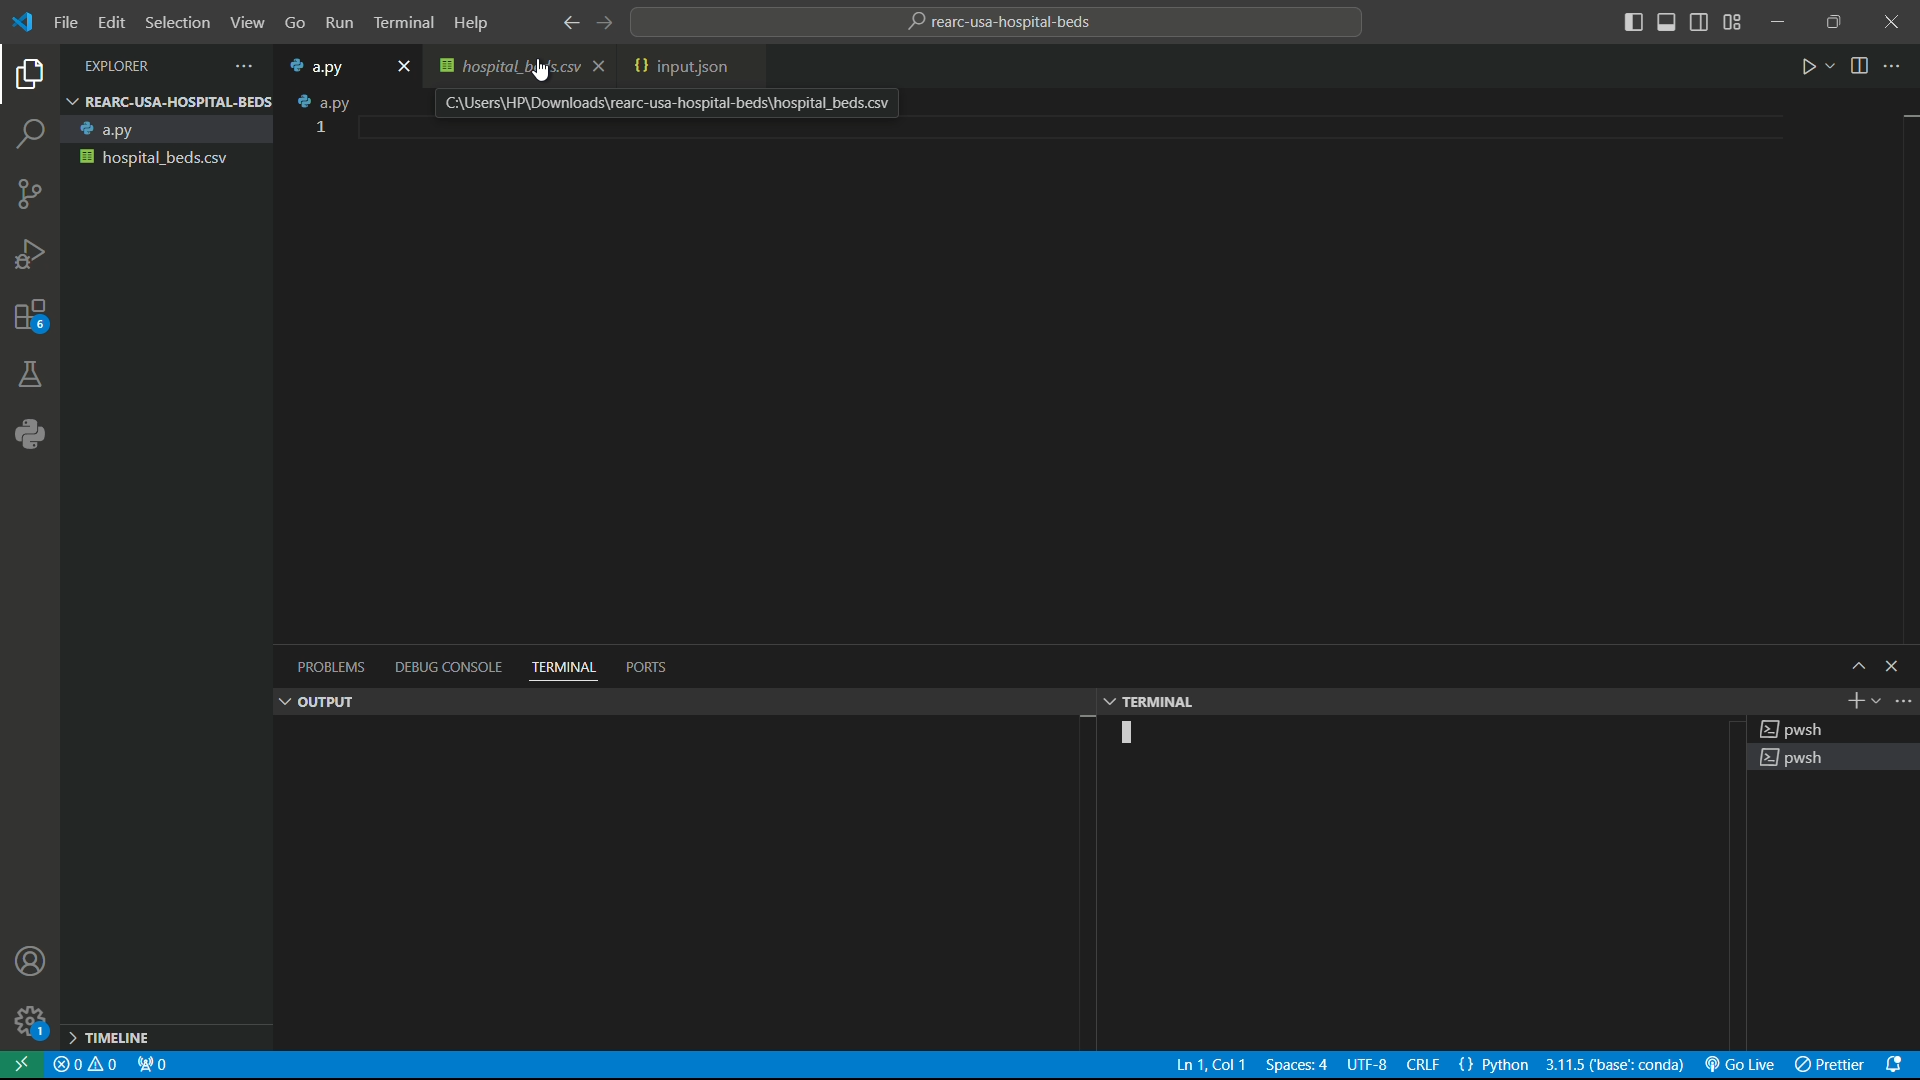 The height and width of the screenshot is (1080, 1920). What do you see at coordinates (28, 76) in the screenshot?
I see `explorer` at bounding box center [28, 76].